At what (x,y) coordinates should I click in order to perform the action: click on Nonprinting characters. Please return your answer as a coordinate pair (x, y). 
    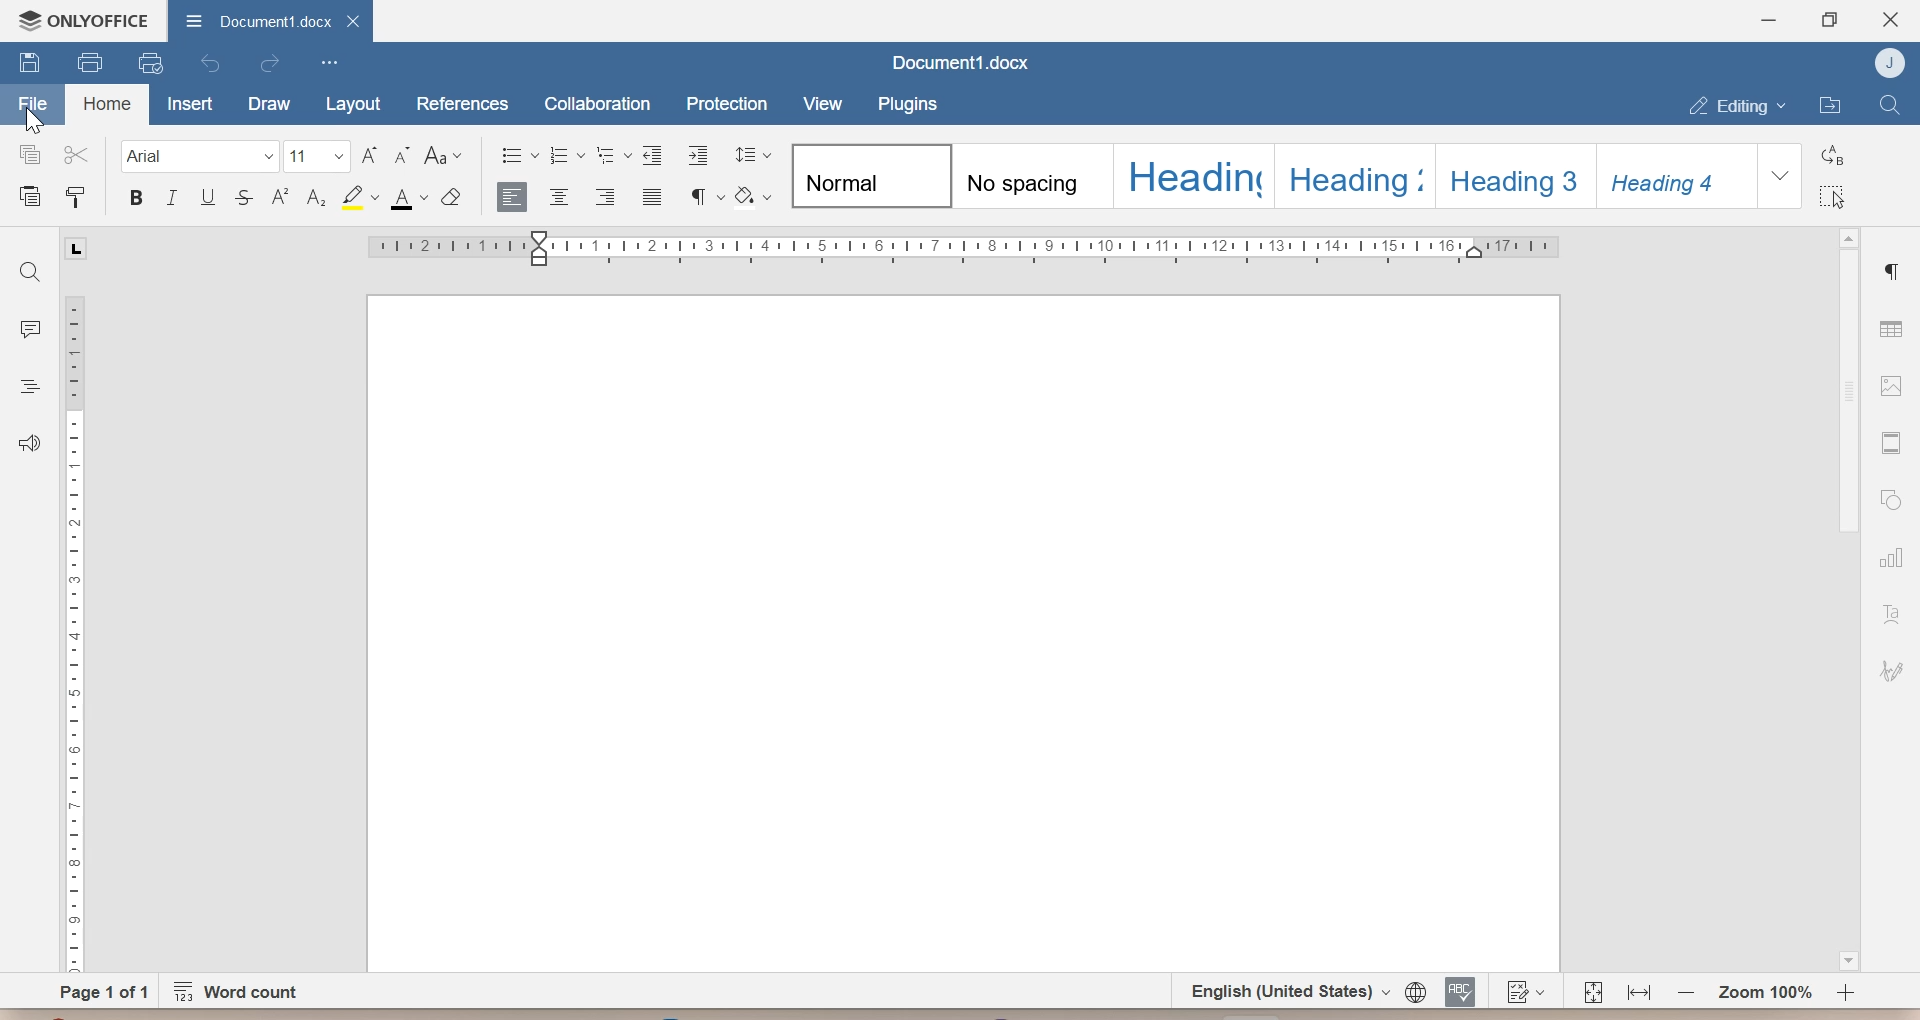
    Looking at the image, I should click on (705, 196).